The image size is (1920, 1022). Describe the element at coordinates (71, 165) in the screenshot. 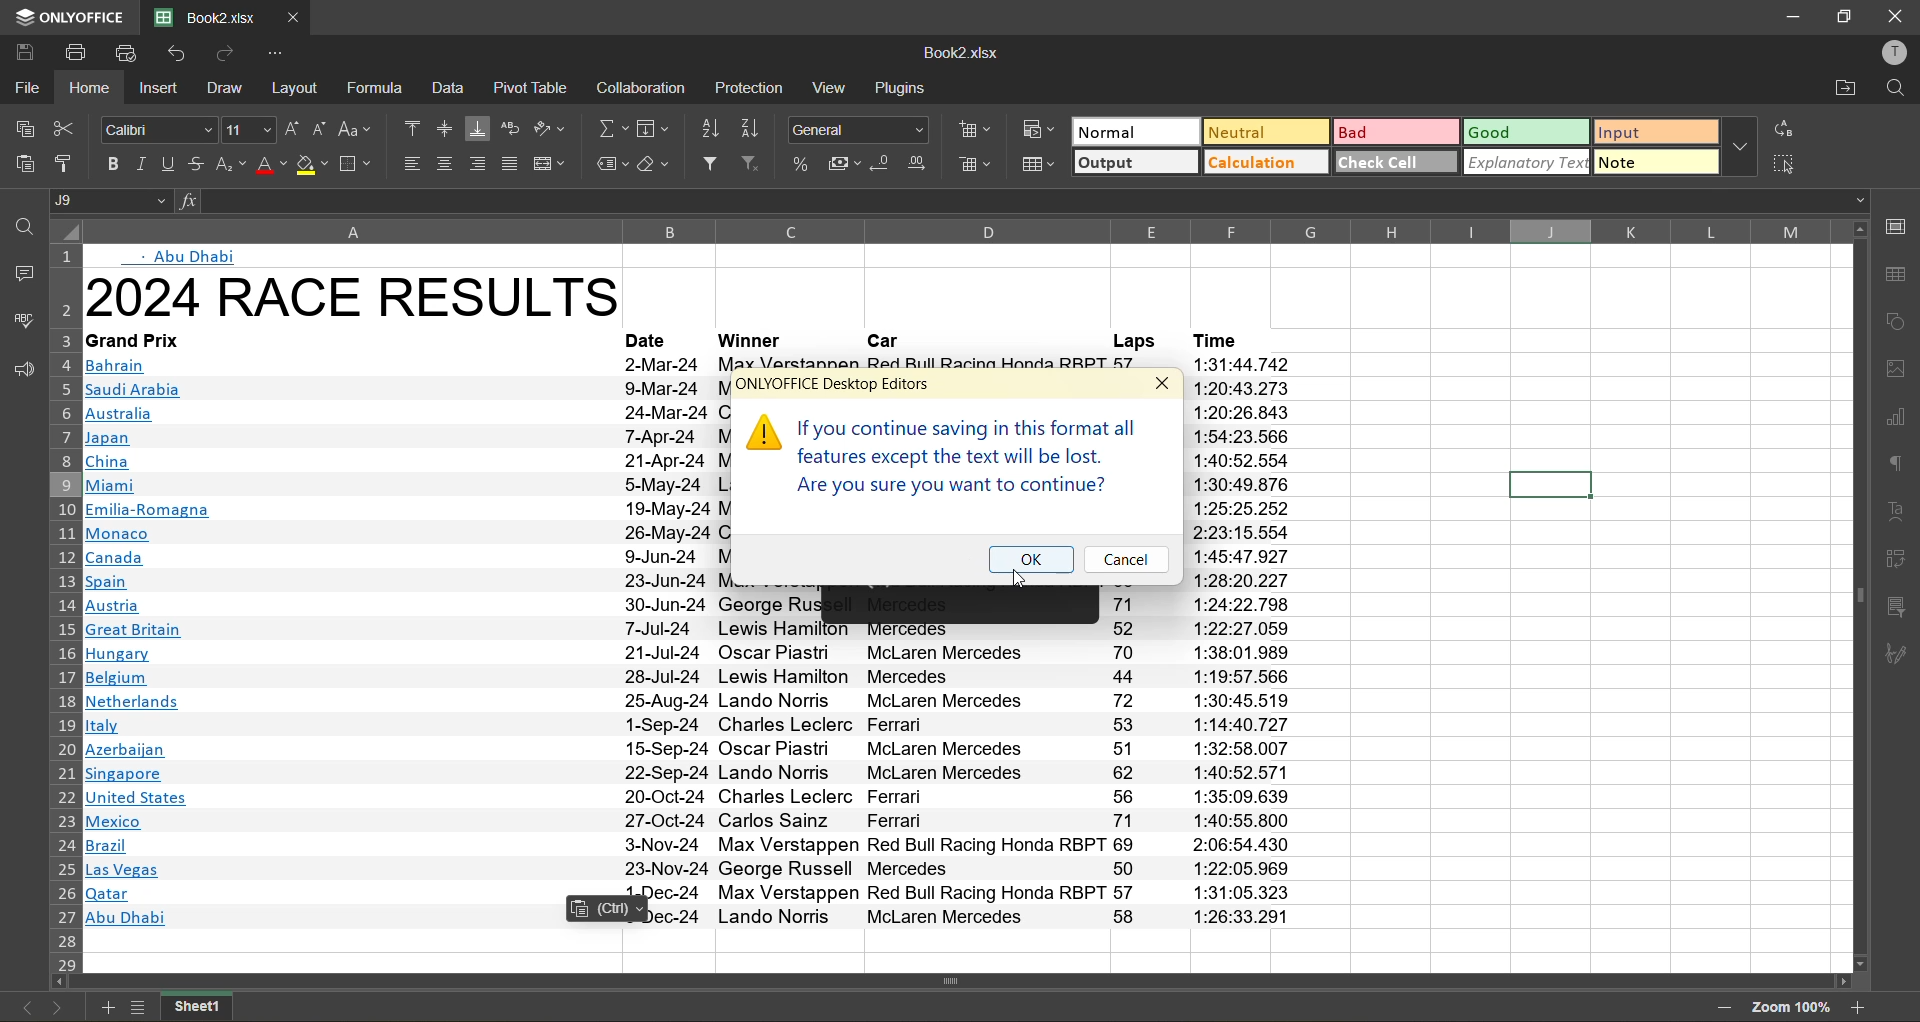

I see `copy style` at that location.